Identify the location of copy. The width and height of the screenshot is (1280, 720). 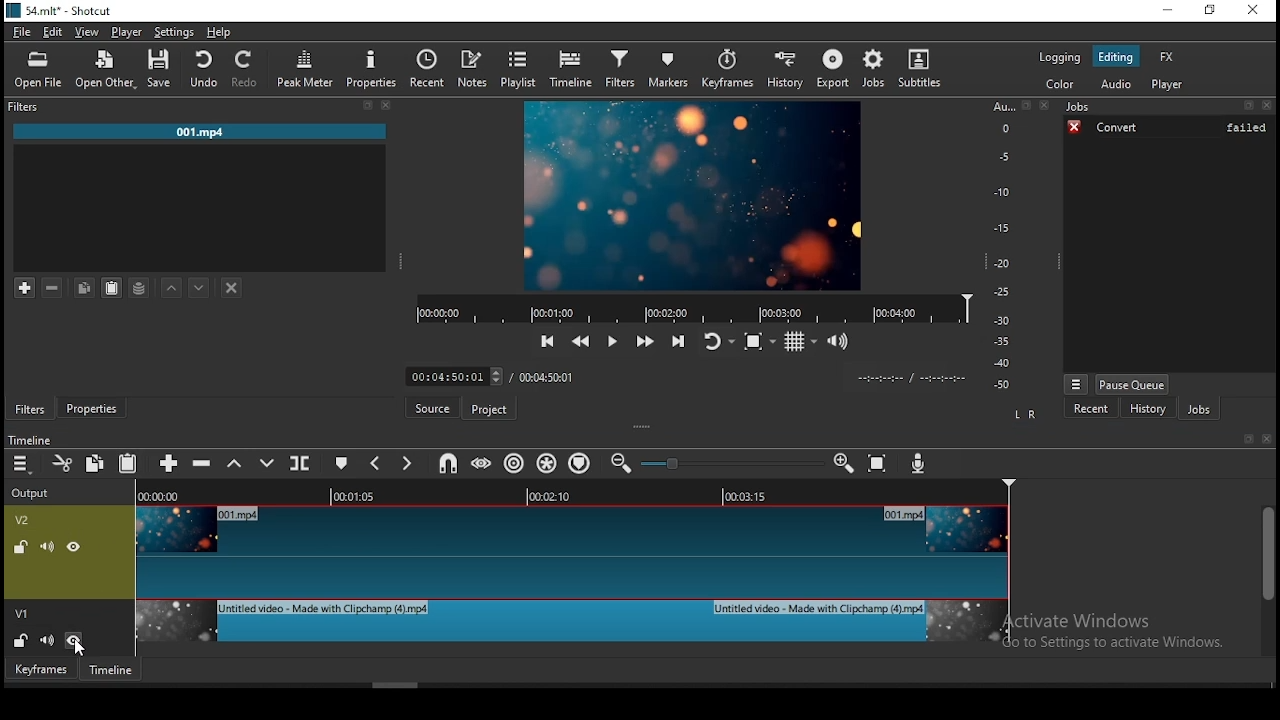
(85, 286).